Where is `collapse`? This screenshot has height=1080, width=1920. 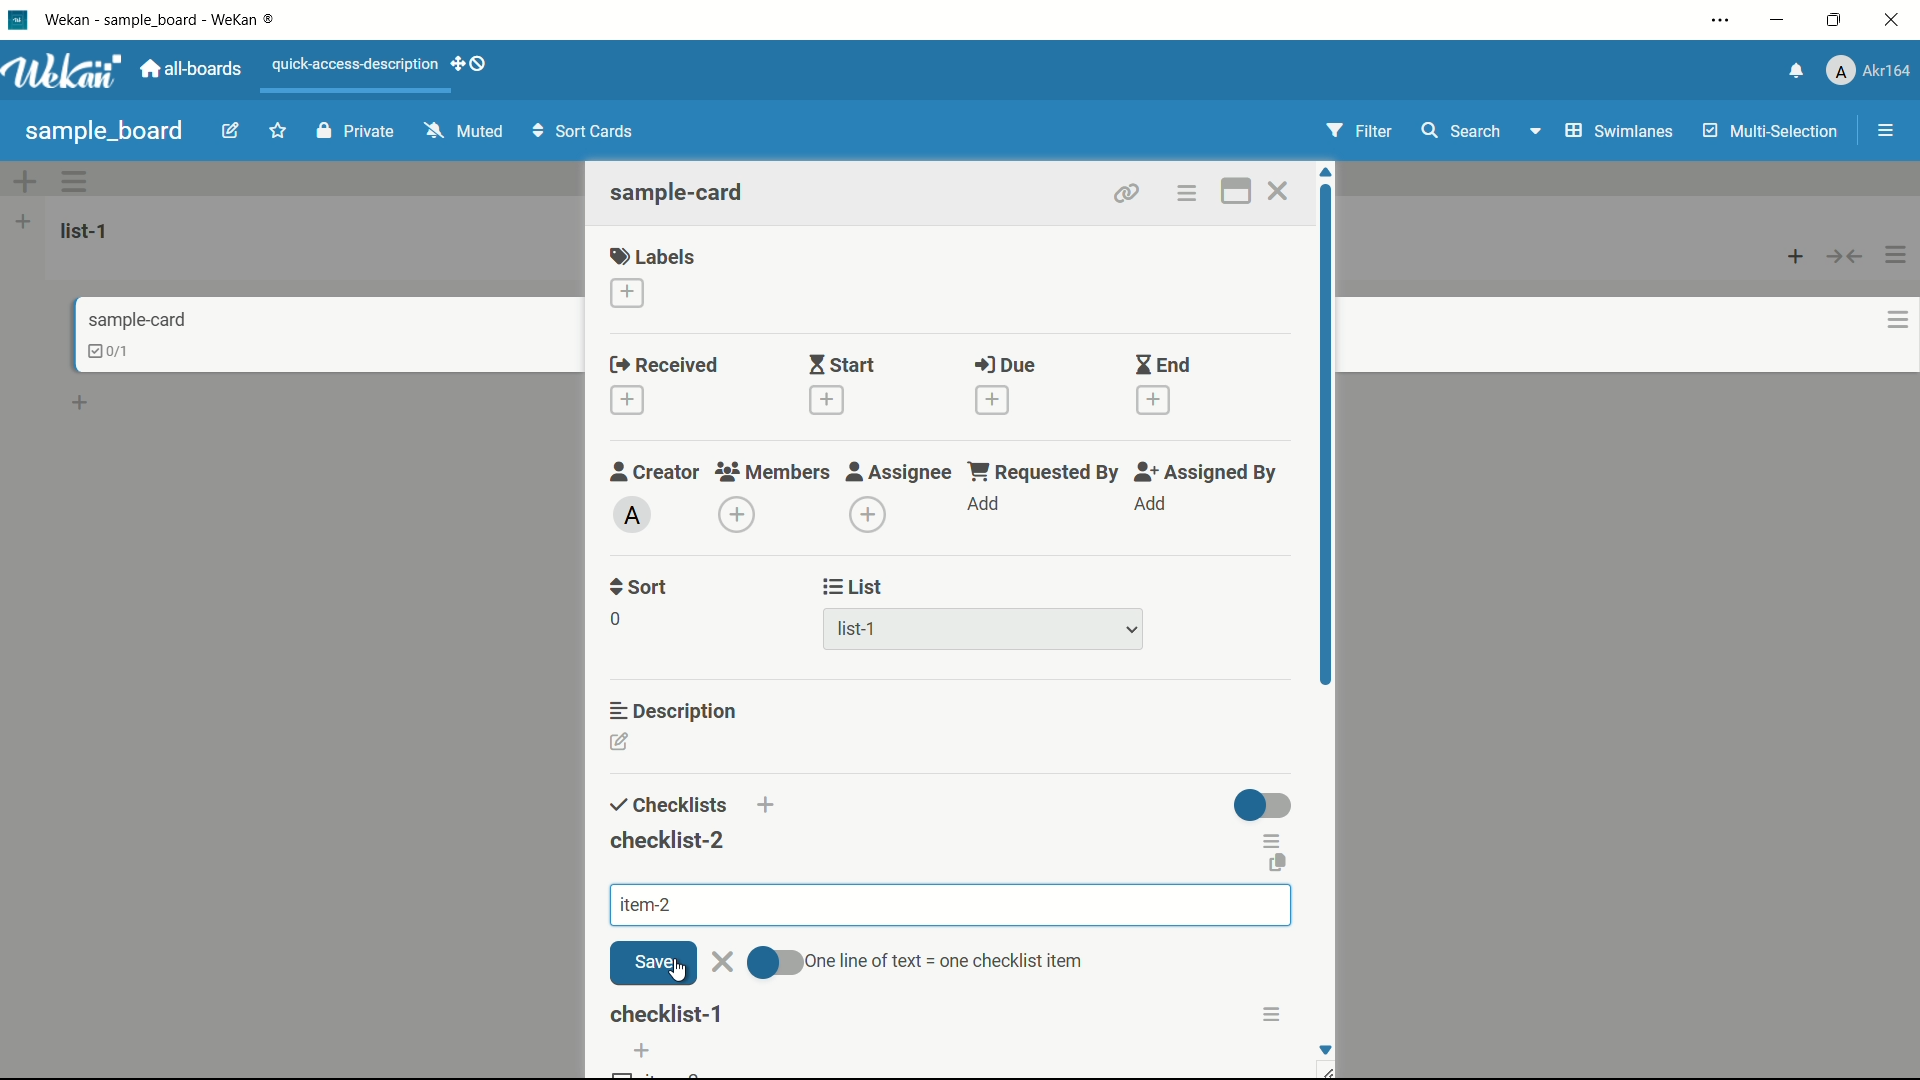
collapse is located at coordinates (1846, 256).